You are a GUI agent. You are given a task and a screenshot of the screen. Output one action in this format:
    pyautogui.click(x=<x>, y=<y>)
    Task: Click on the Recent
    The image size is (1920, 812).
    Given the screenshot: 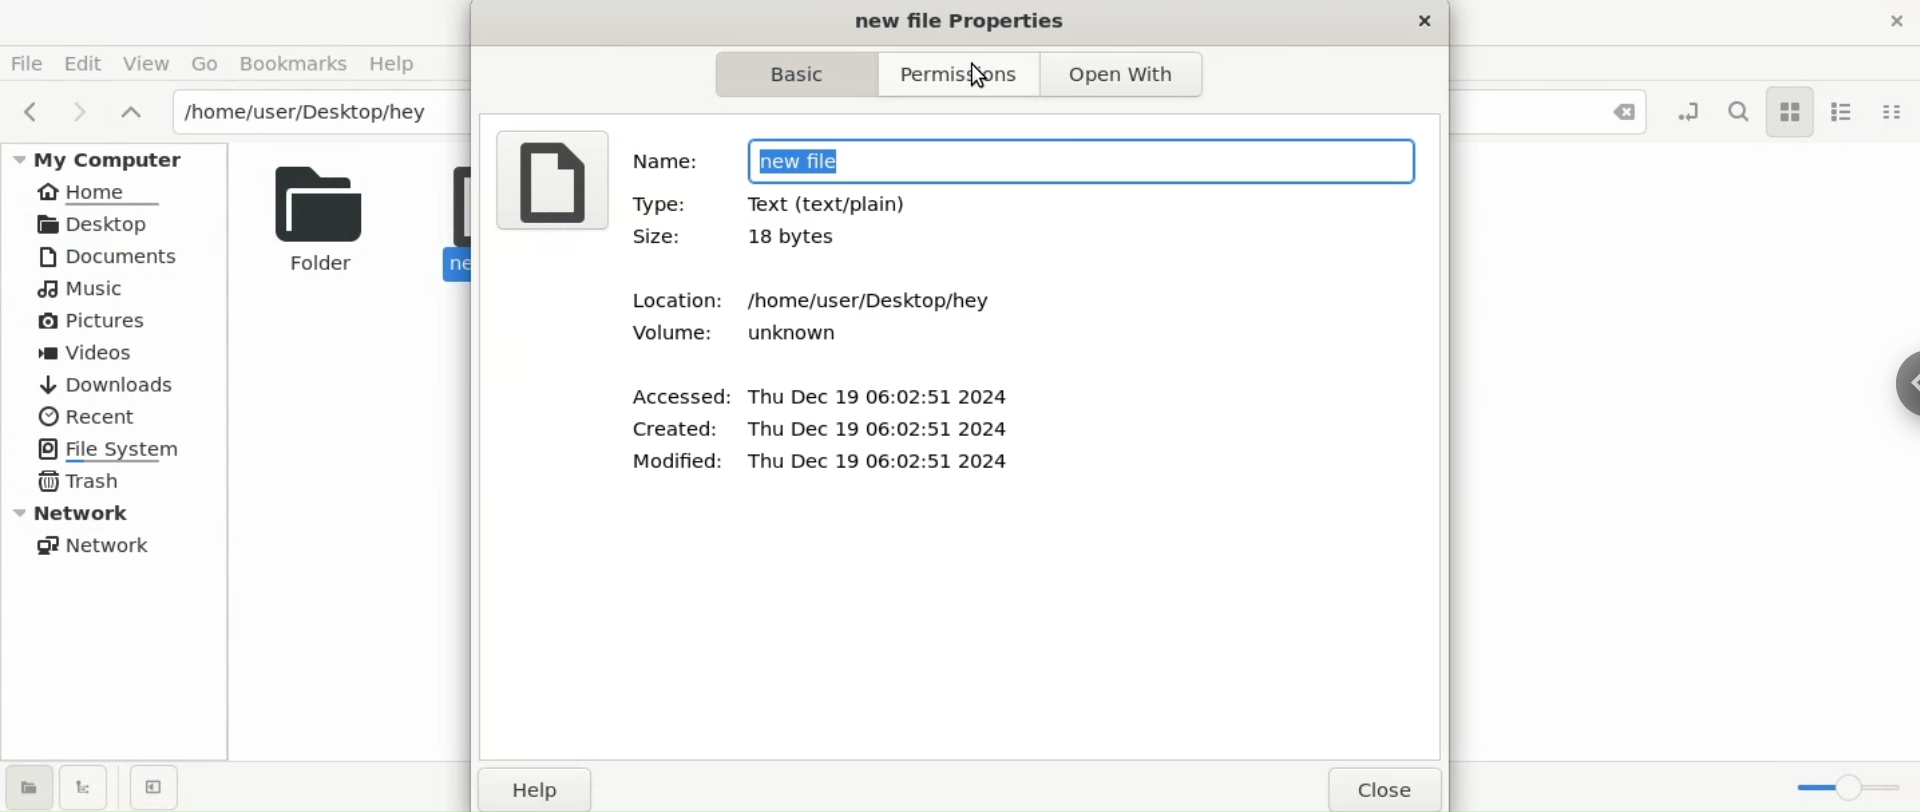 What is the action you would take?
    pyautogui.click(x=87, y=414)
    